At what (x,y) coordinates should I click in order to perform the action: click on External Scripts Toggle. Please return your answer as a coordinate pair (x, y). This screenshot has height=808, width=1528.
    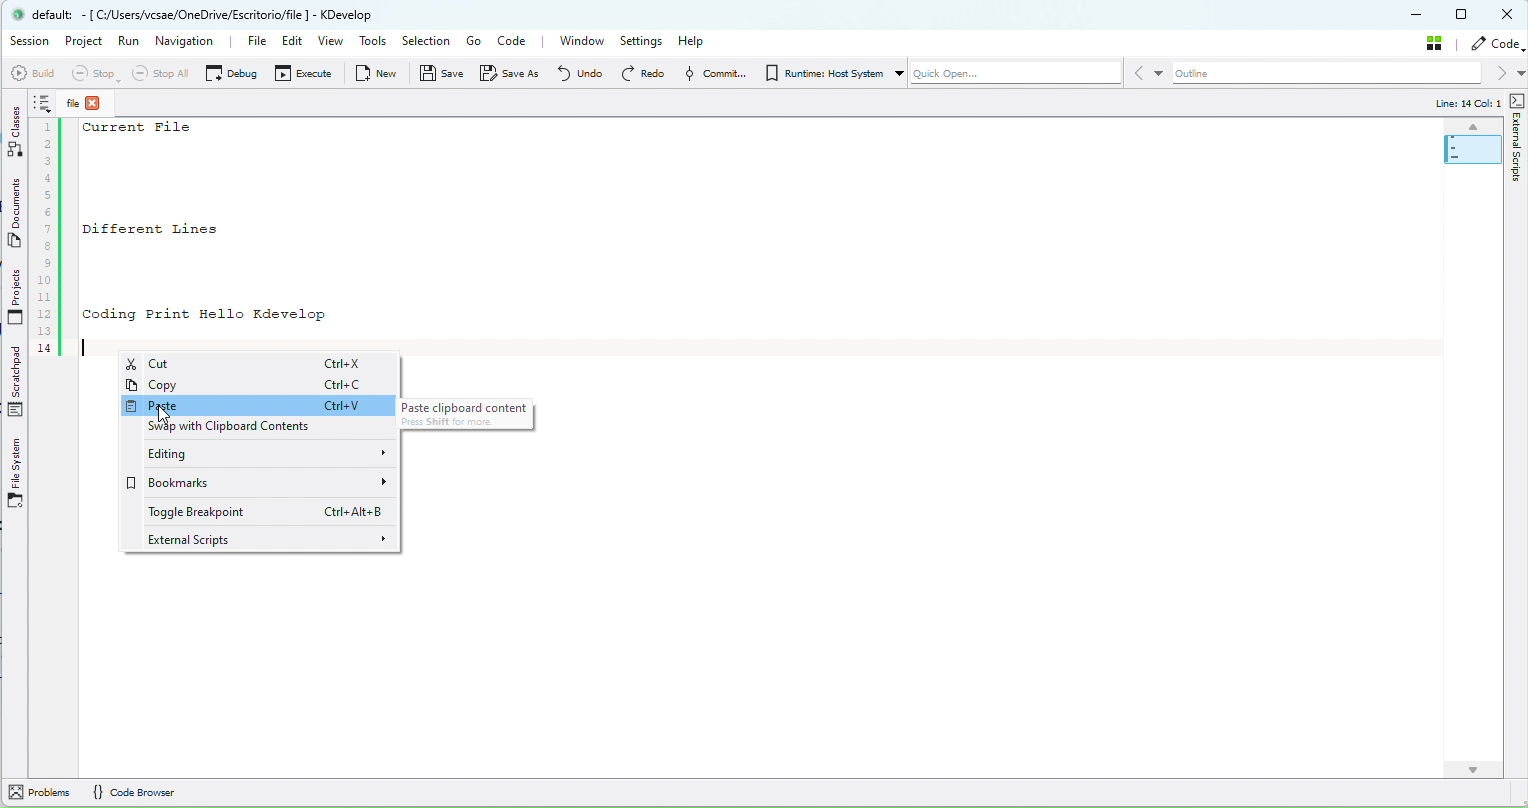
    Looking at the image, I should click on (1518, 100).